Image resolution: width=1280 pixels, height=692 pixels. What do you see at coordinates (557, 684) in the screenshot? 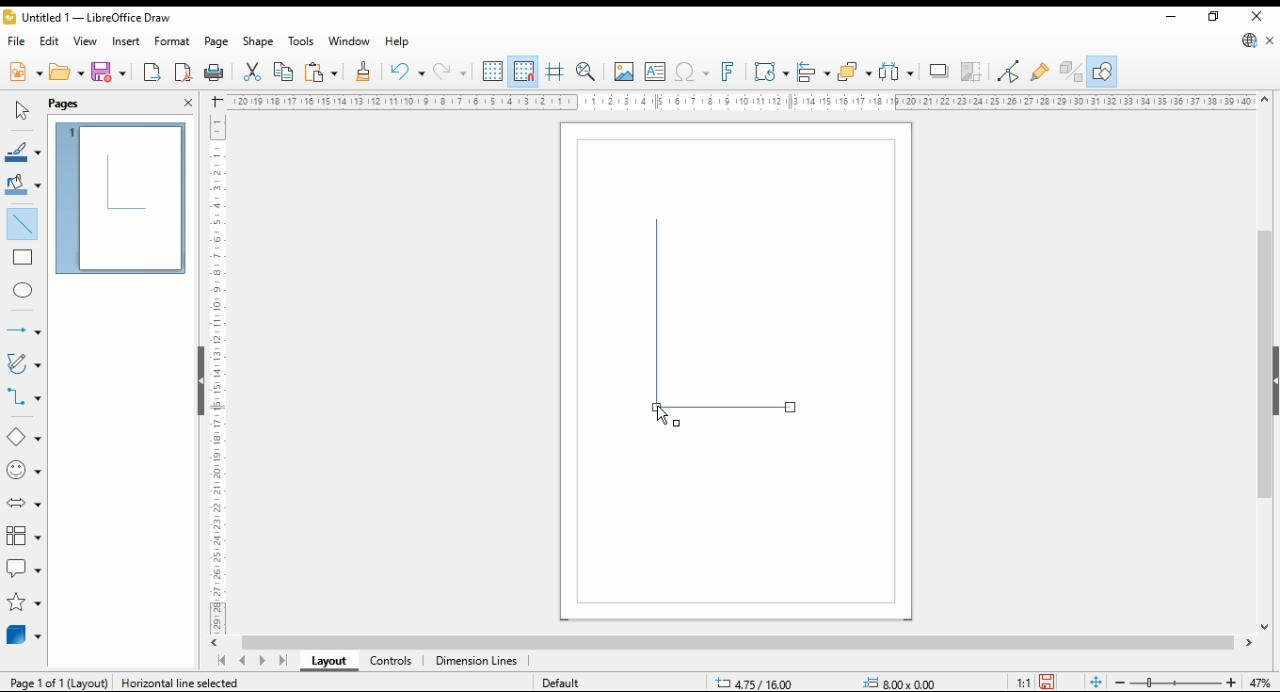
I see `default` at bounding box center [557, 684].